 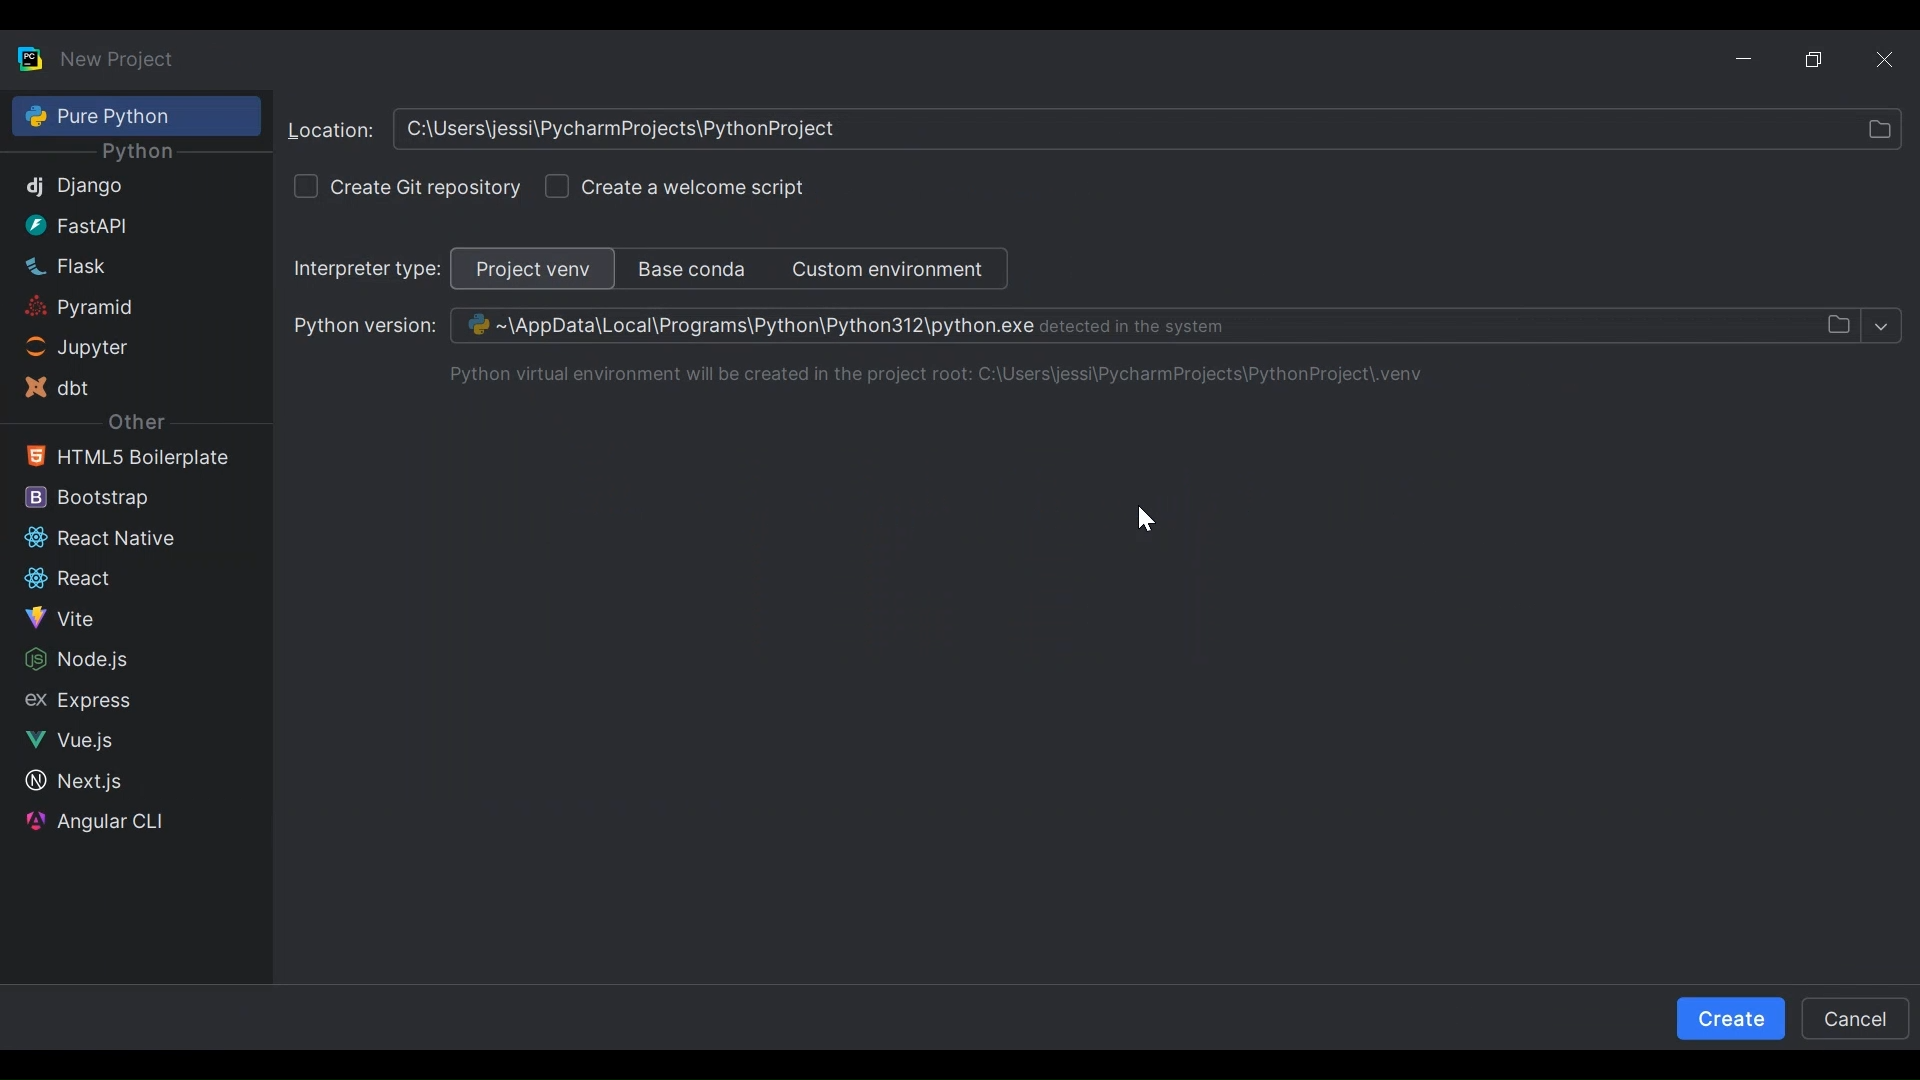 I want to click on Python virtual environment will be created in the project root. C:\Users\jessi\PycharmProjects\PythonProject\venv, so click(x=947, y=375).